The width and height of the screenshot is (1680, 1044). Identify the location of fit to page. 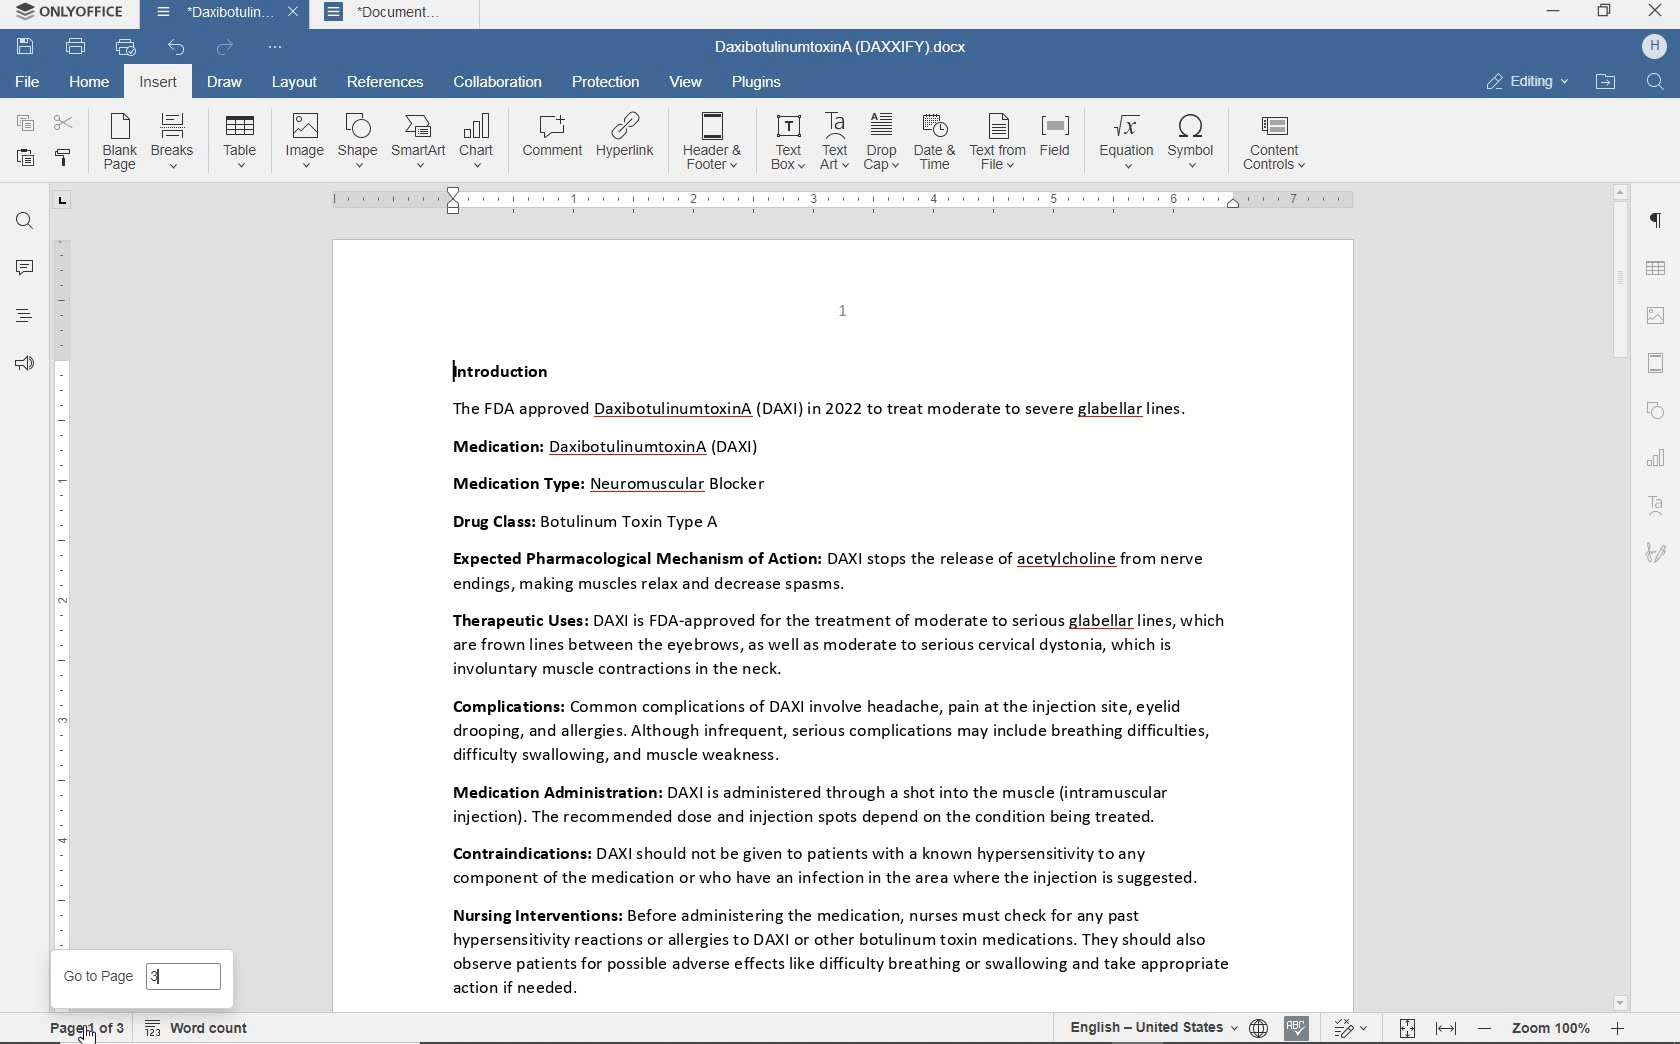
(1406, 1028).